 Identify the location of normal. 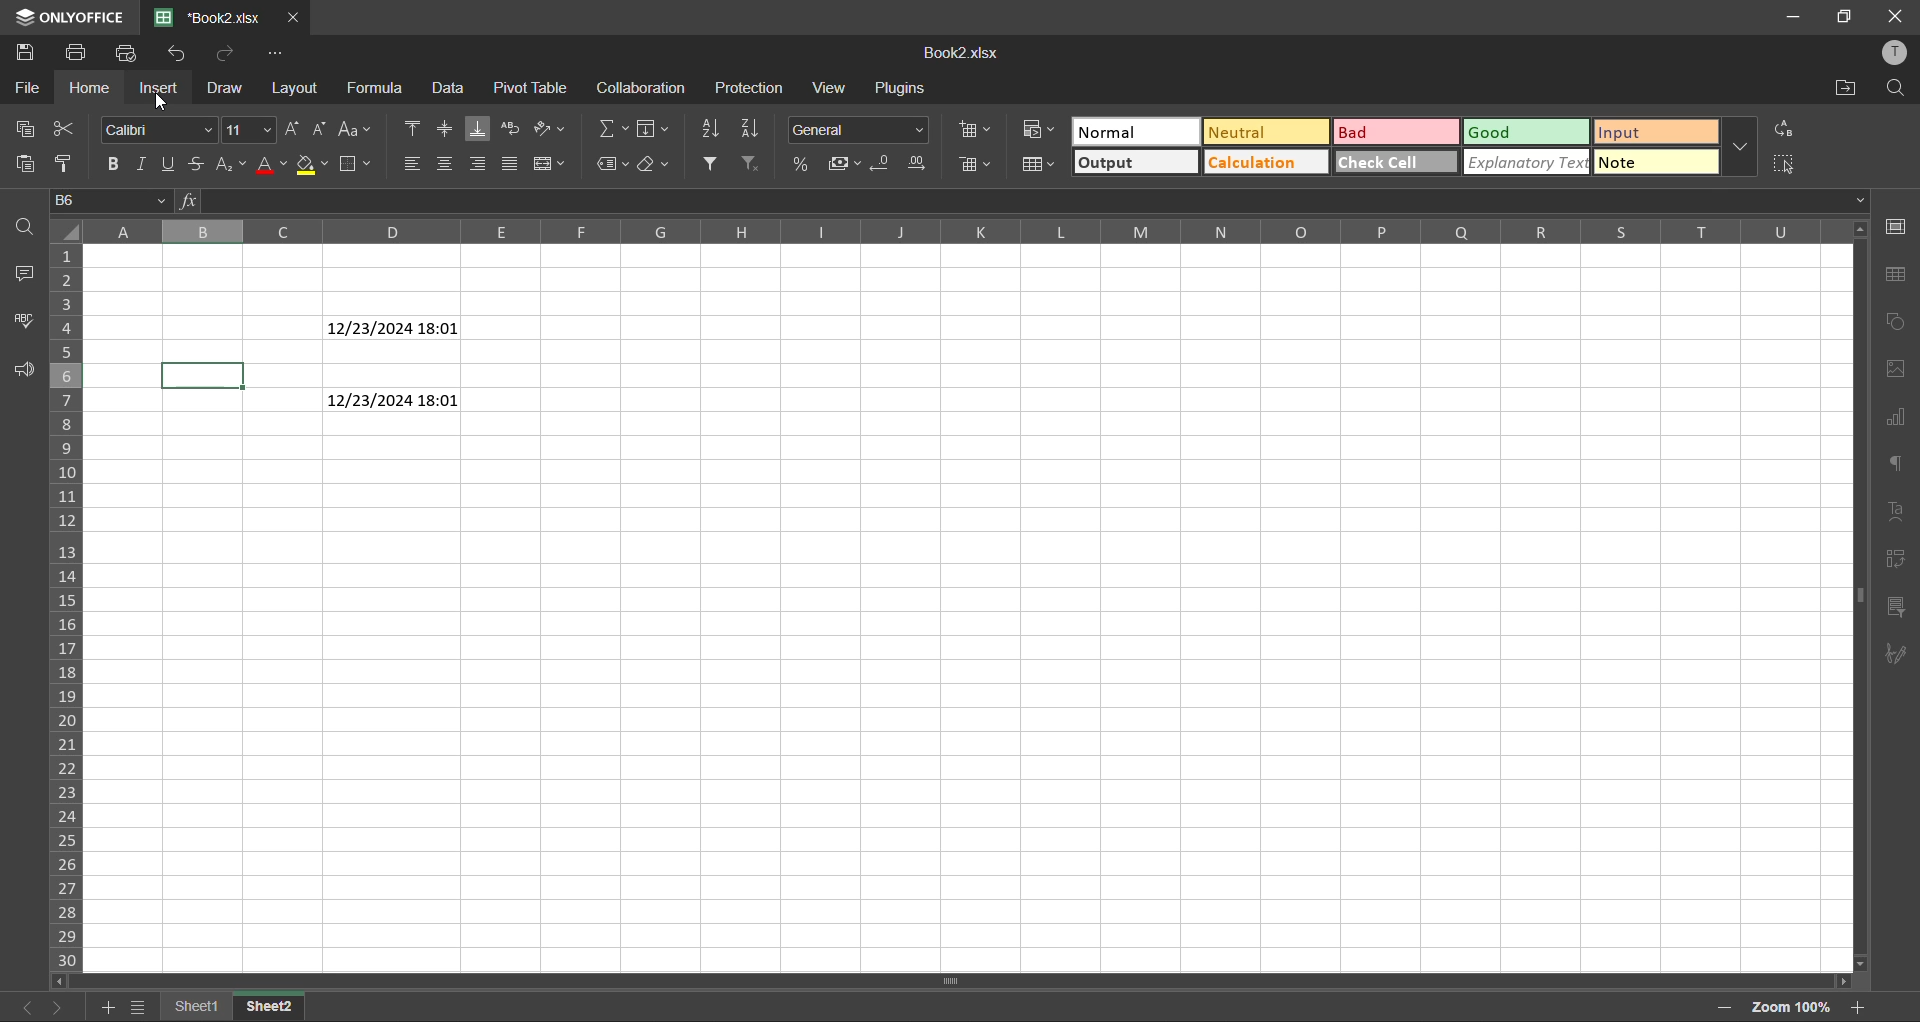
(1136, 130).